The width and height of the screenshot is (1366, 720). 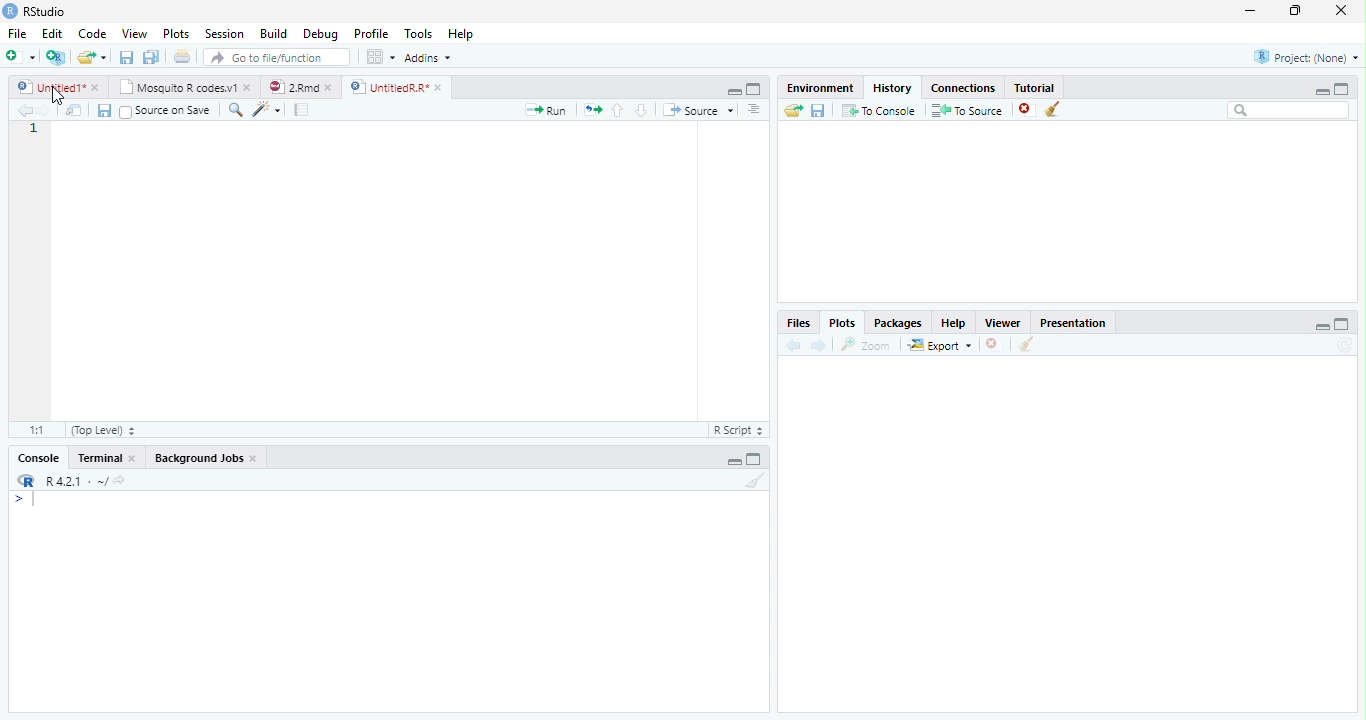 What do you see at coordinates (96, 87) in the screenshot?
I see `close` at bounding box center [96, 87].